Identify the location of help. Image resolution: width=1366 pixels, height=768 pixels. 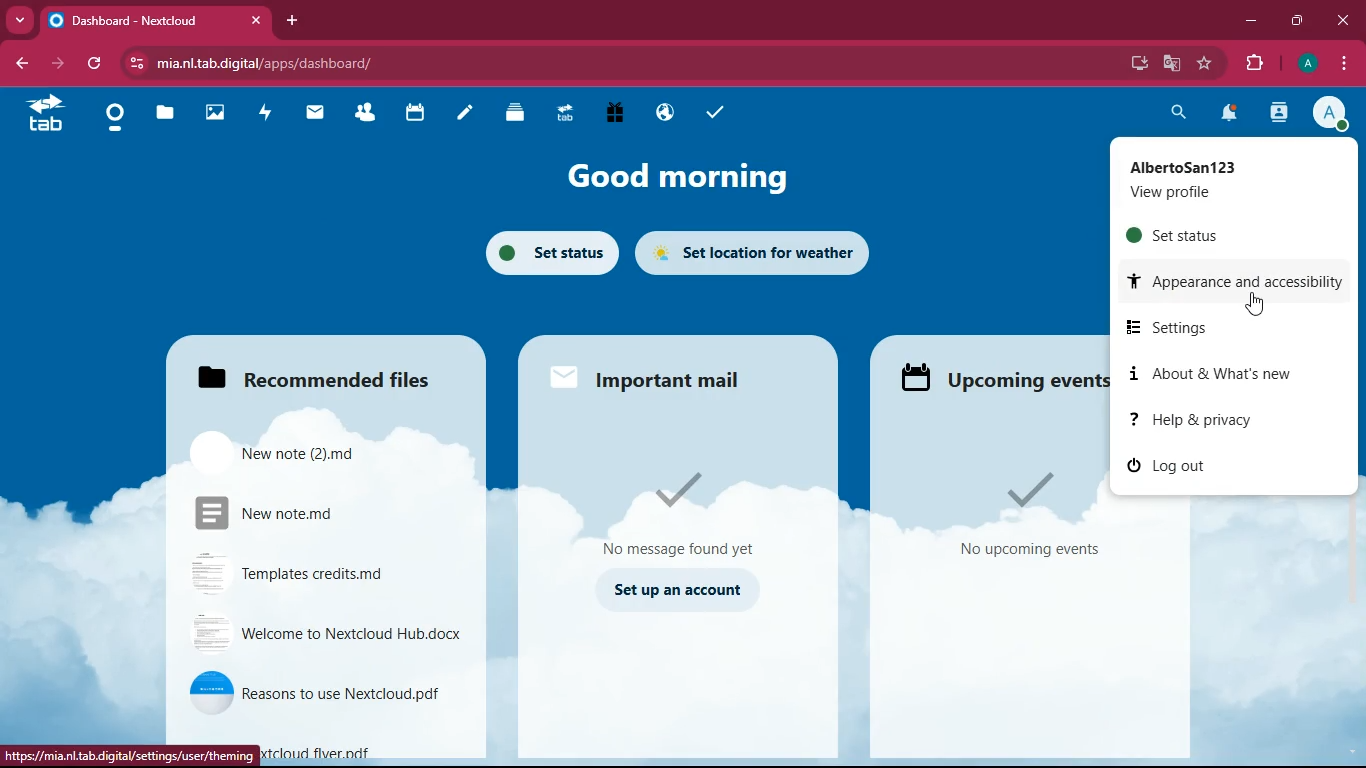
(1239, 422).